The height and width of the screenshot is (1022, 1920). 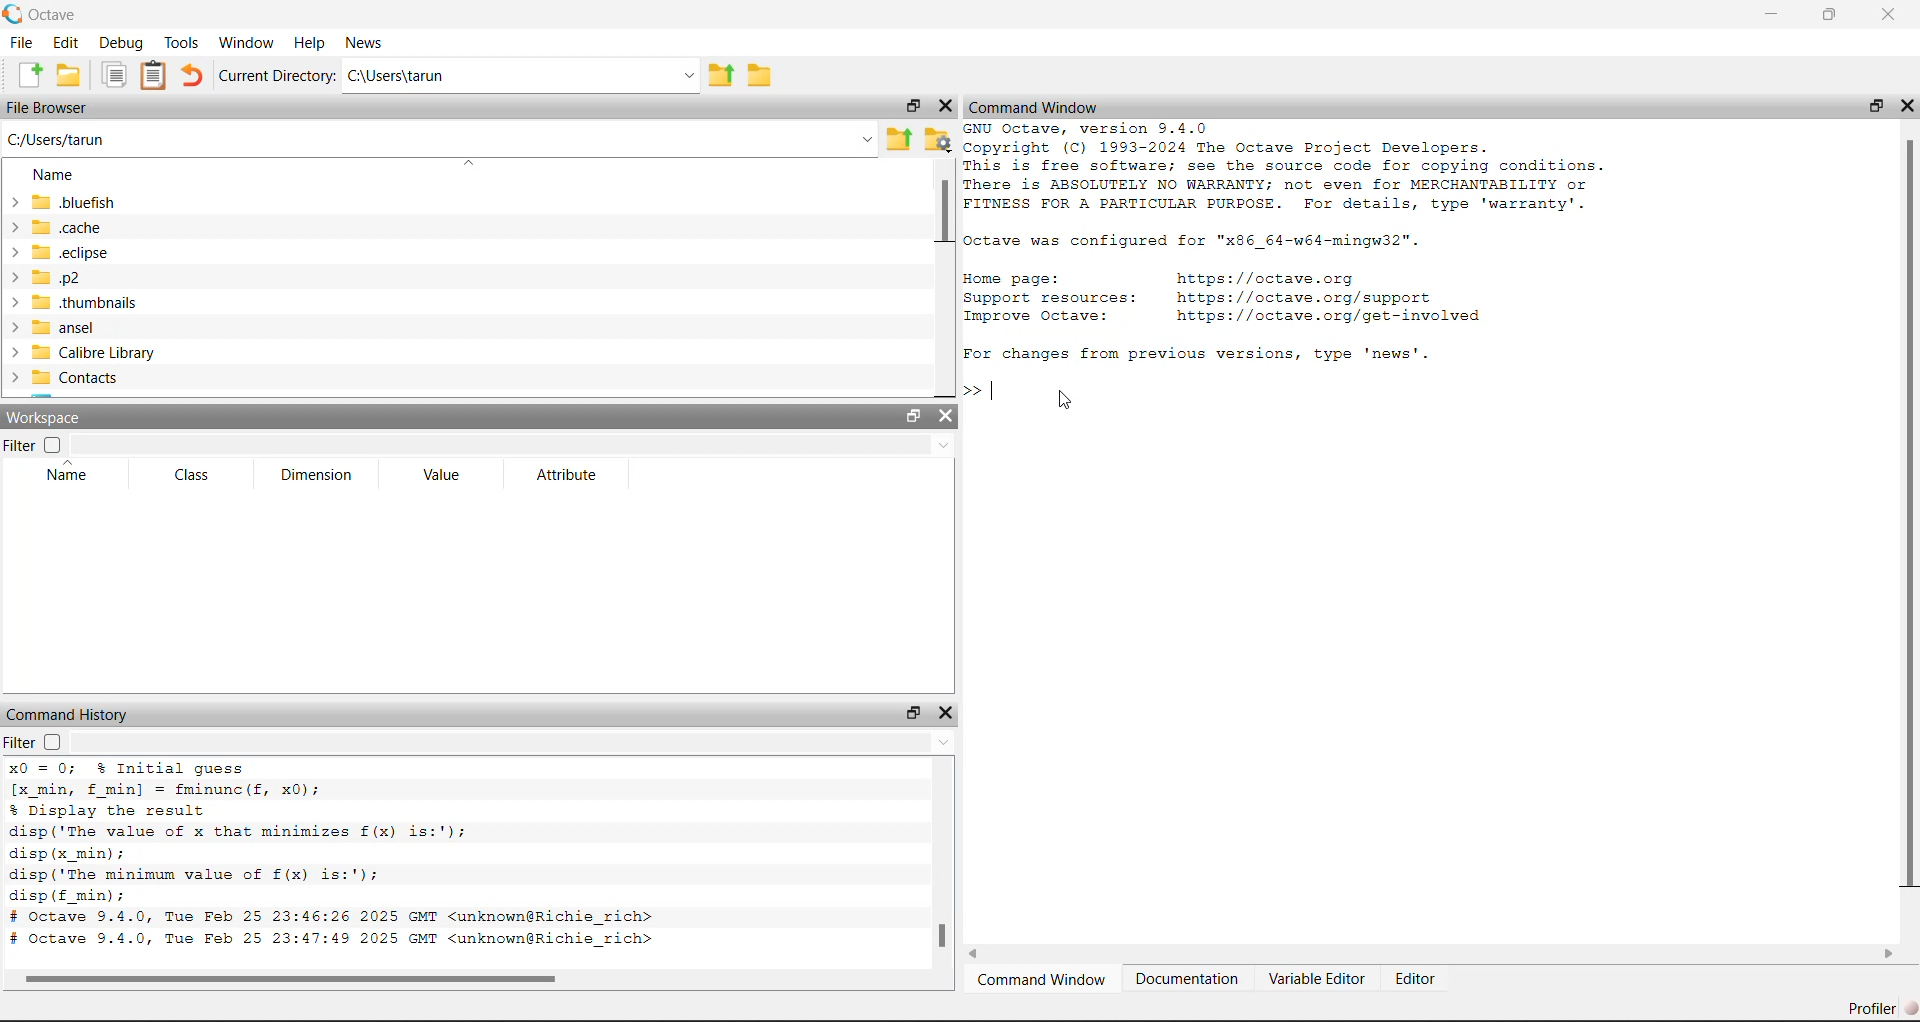 I want to click on >  Calibre Library, so click(x=82, y=351).